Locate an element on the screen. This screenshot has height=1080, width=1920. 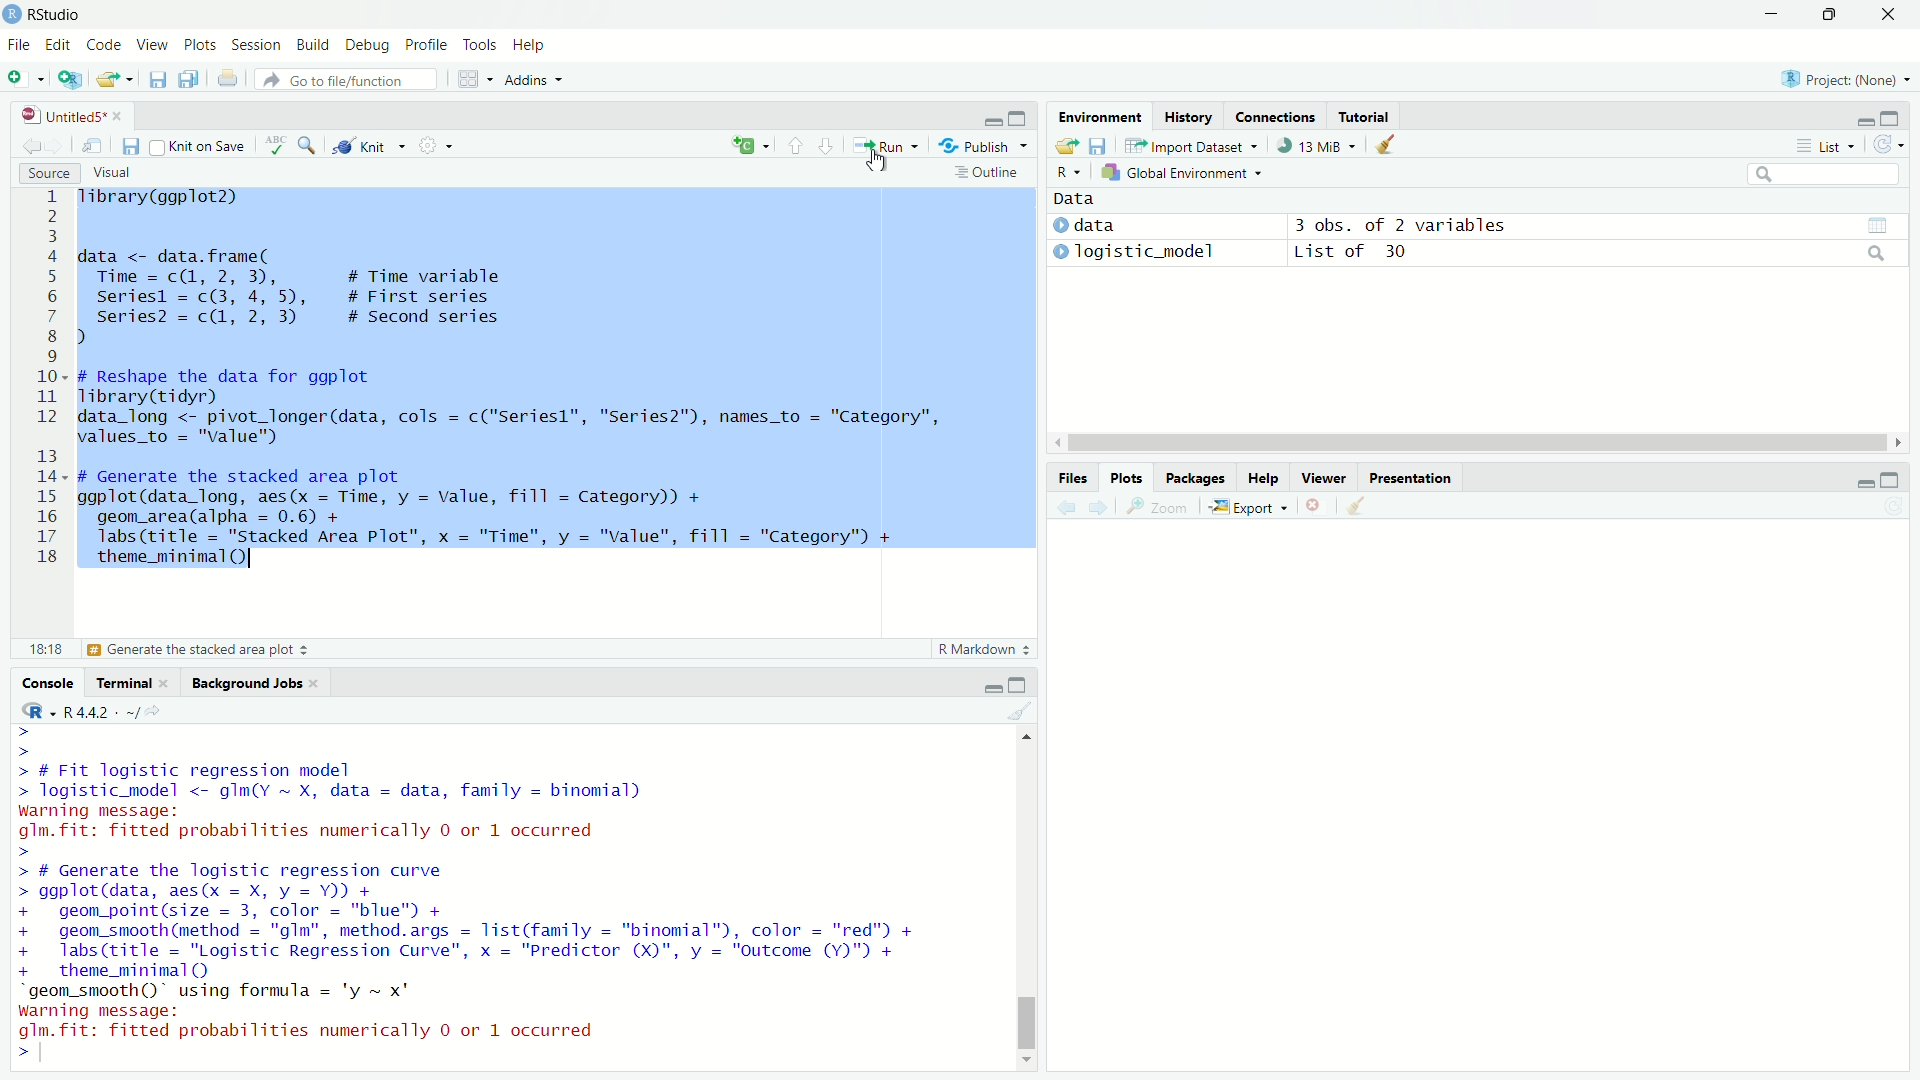
Environment is located at coordinates (1098, 116).